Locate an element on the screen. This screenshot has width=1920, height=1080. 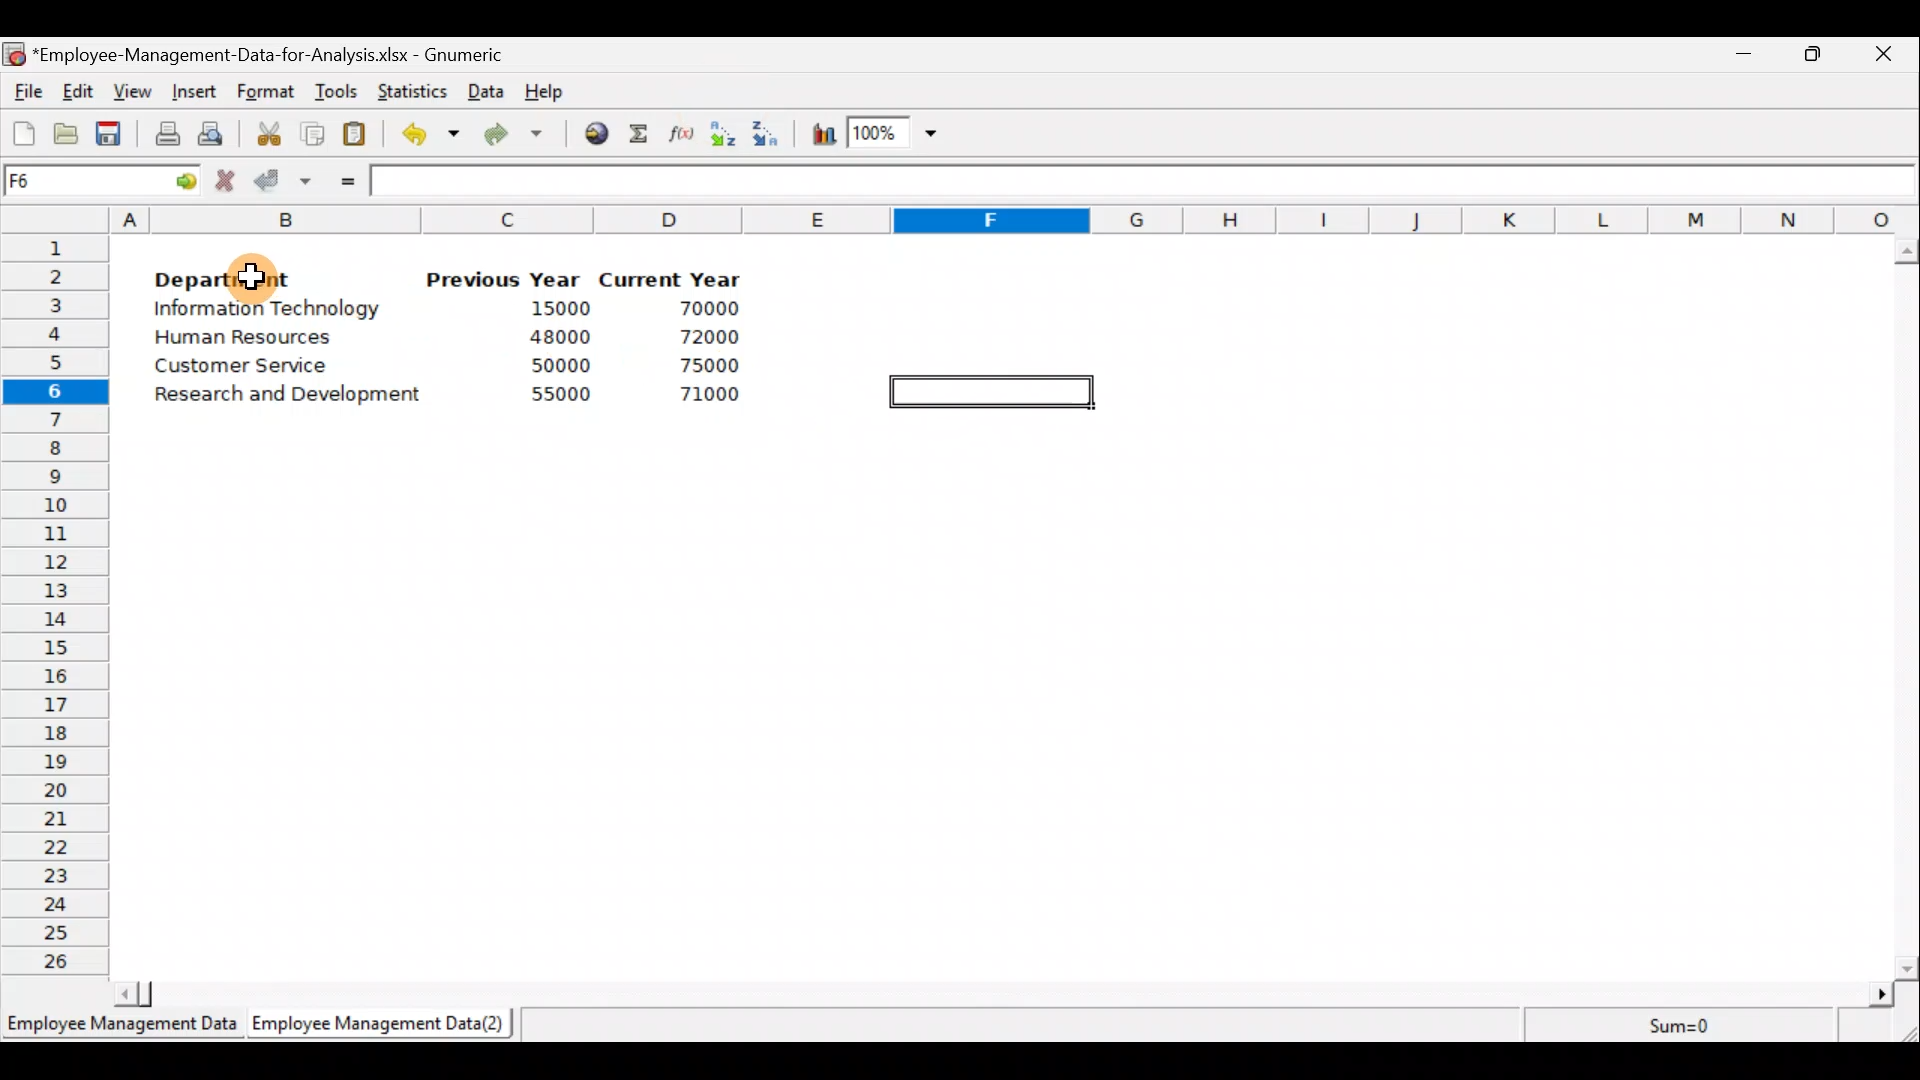
Formula bar is located at coordinates (1144, 181).